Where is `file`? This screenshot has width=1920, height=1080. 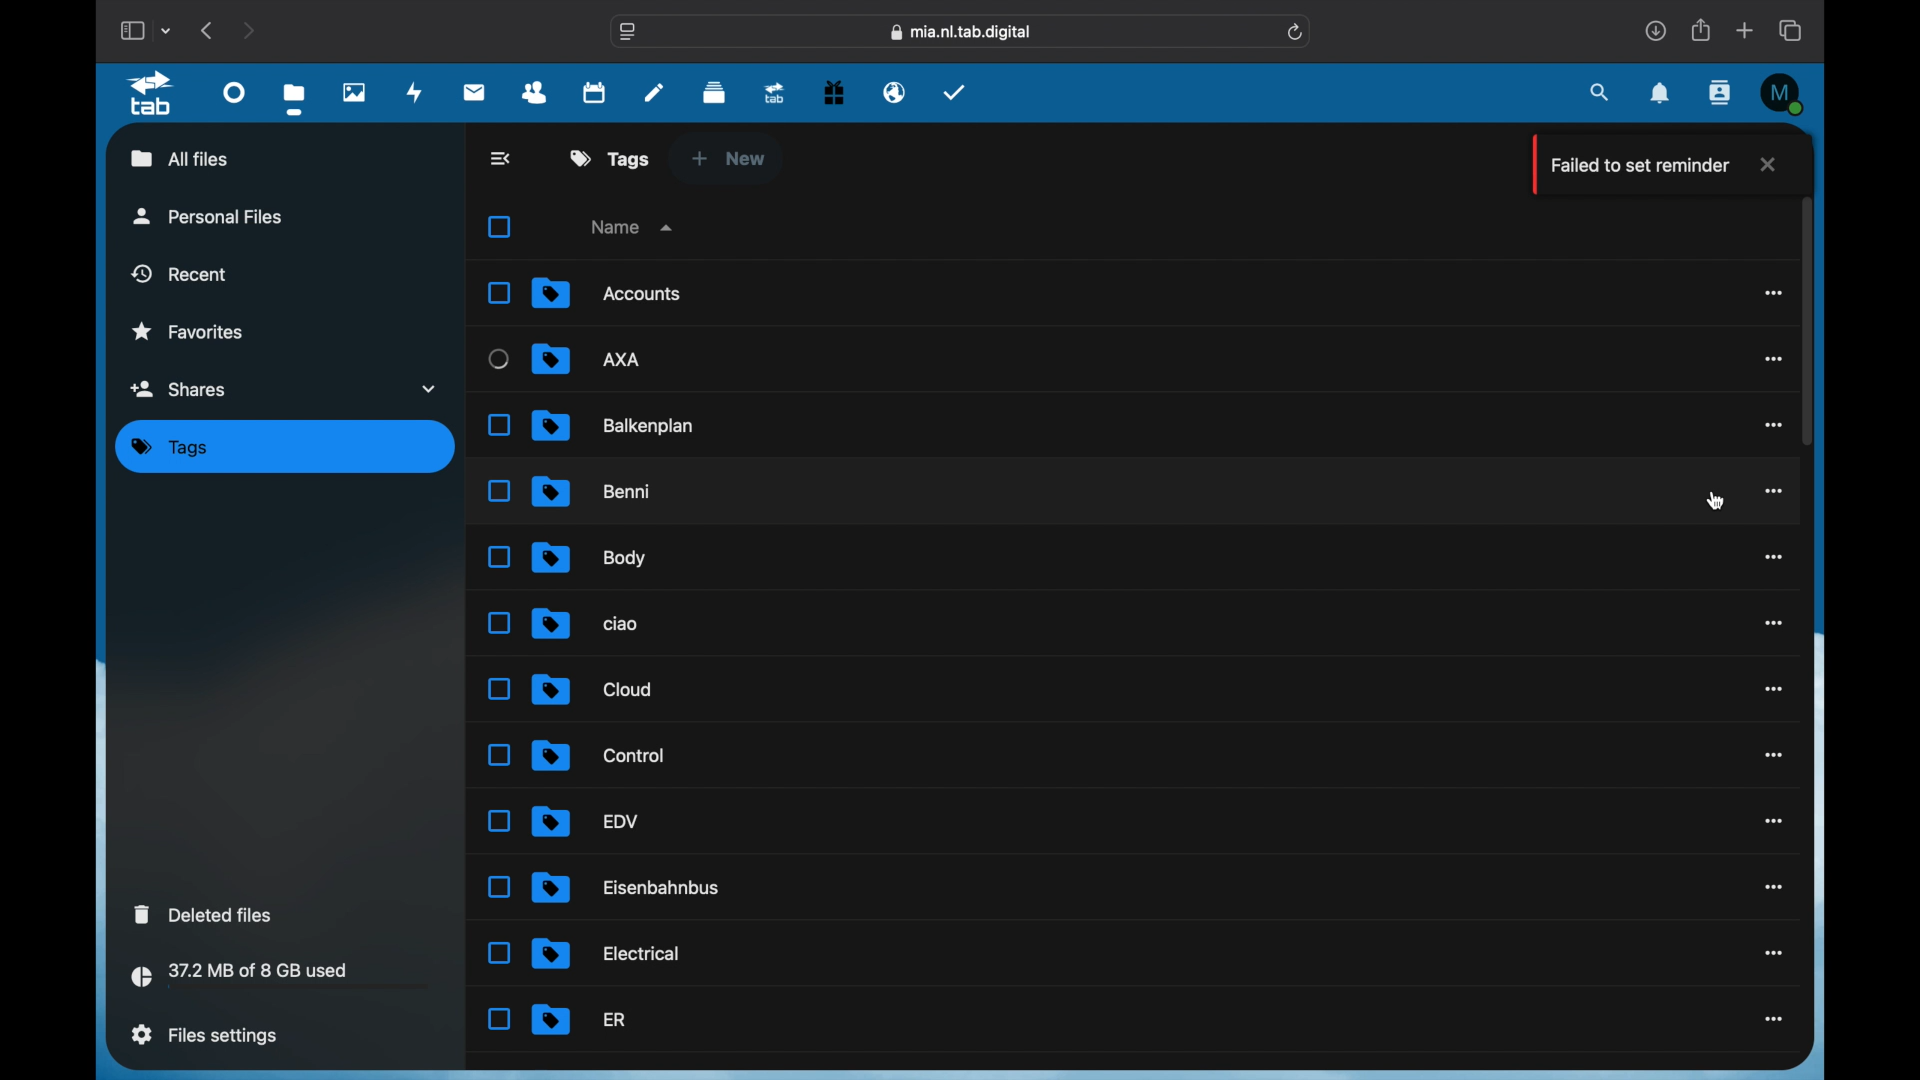 file is located at coordinates (598, 756).